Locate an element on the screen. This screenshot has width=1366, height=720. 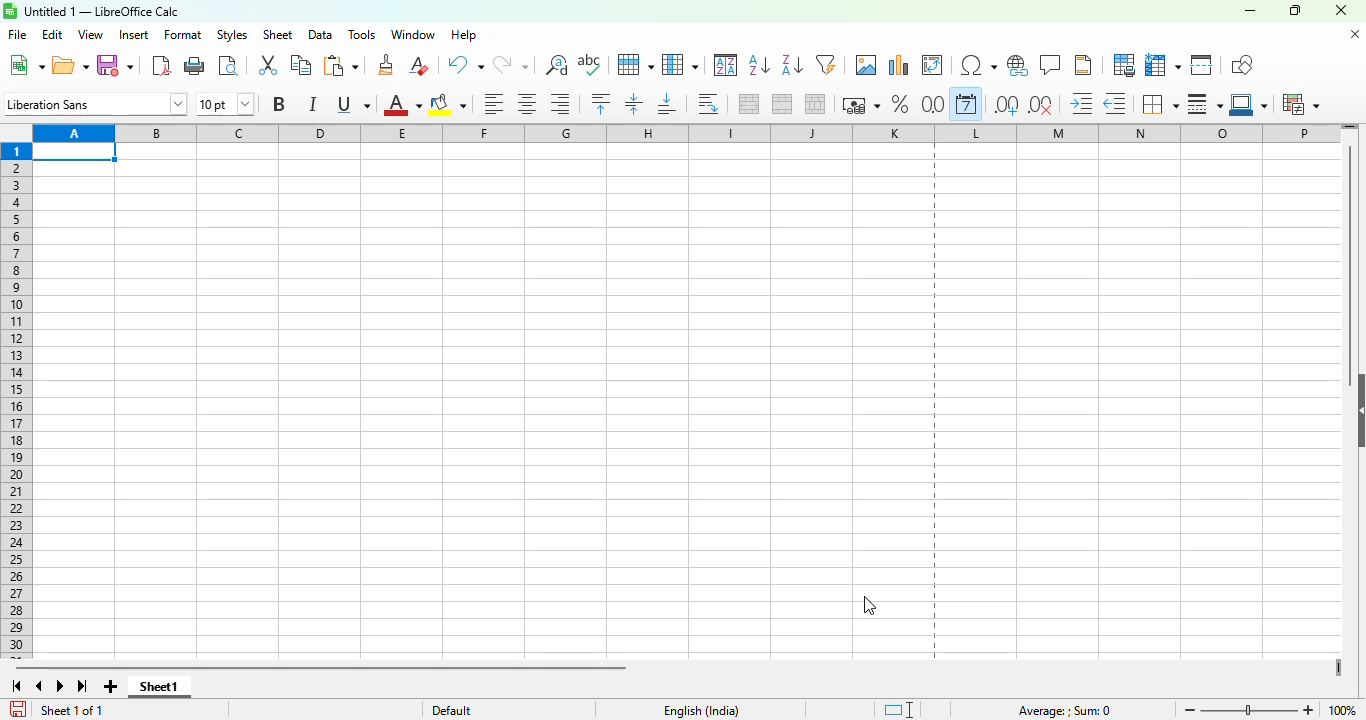
active cell is located at coordinates (75, 152).